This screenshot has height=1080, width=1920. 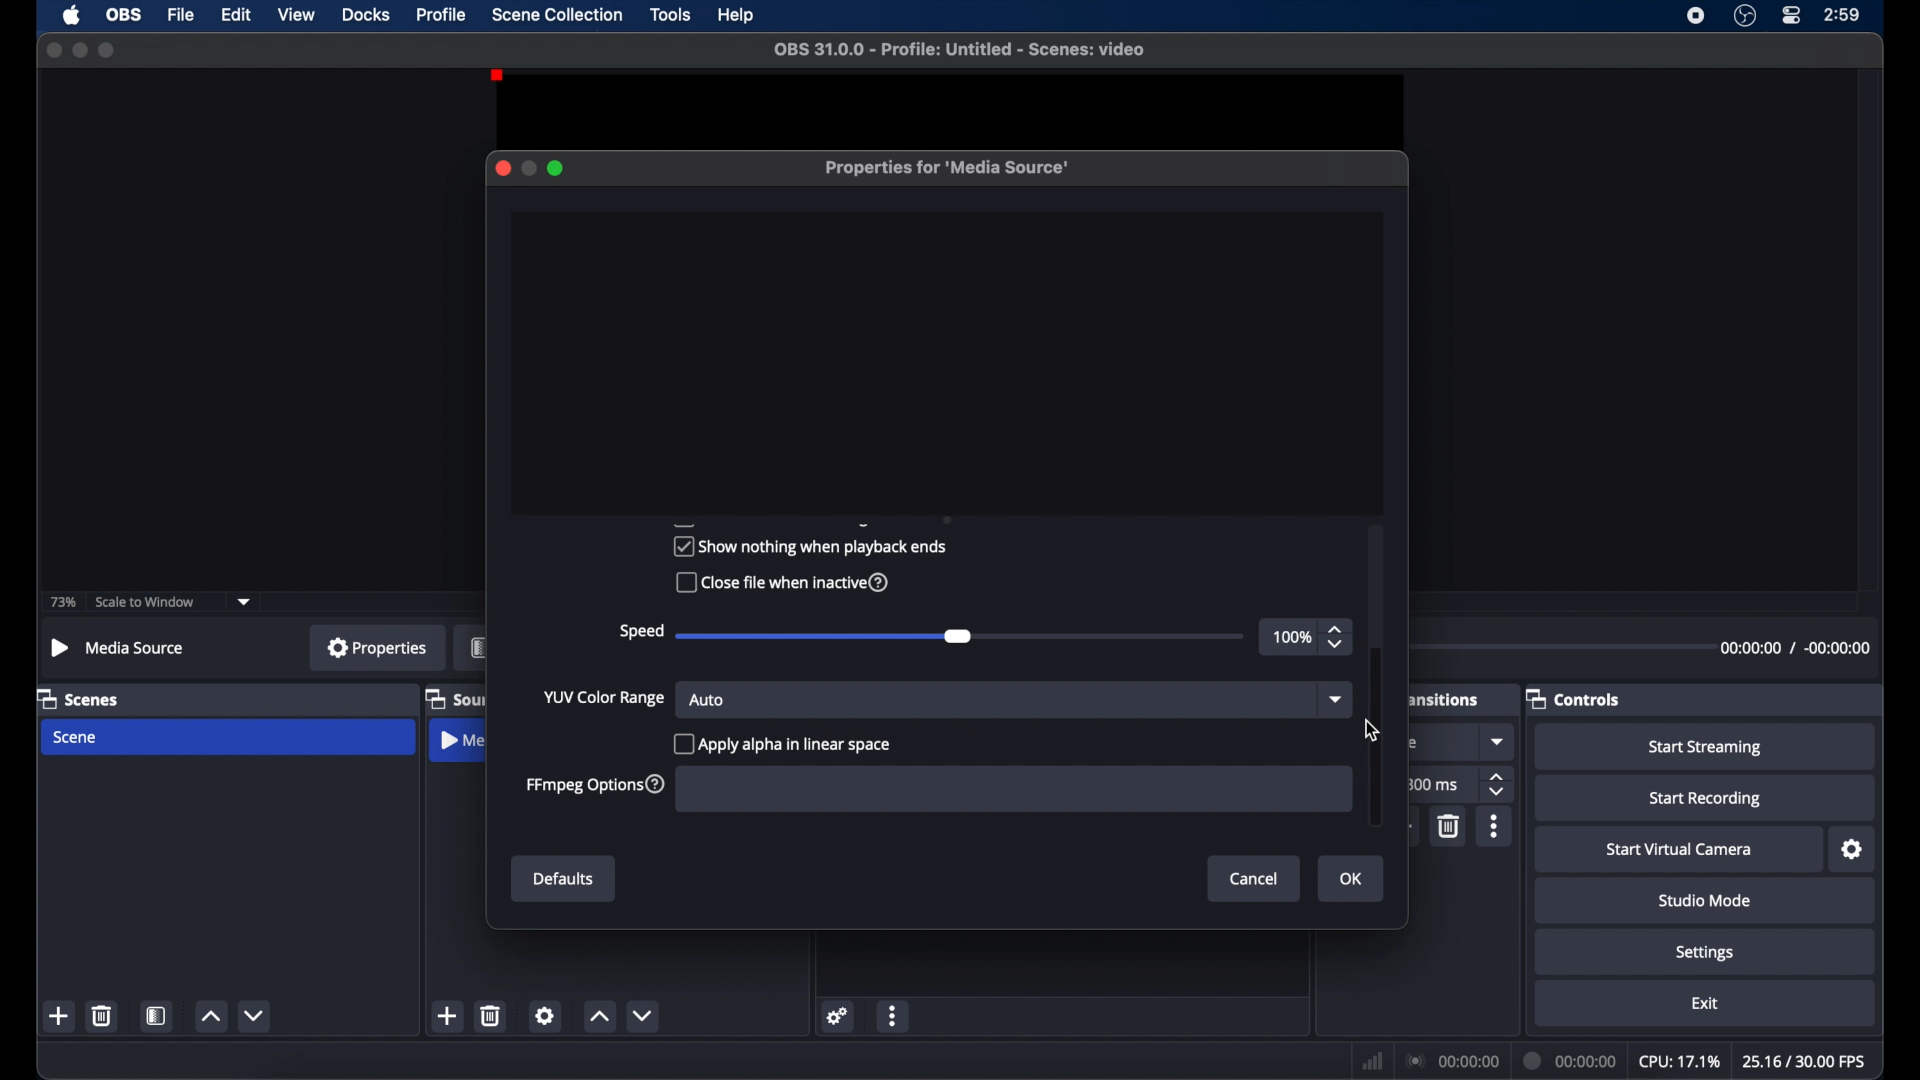 What do you see at coordinates (1336, 637) in the screenshot?
I see `stepper buttons` at bounding box center [1336, 637].